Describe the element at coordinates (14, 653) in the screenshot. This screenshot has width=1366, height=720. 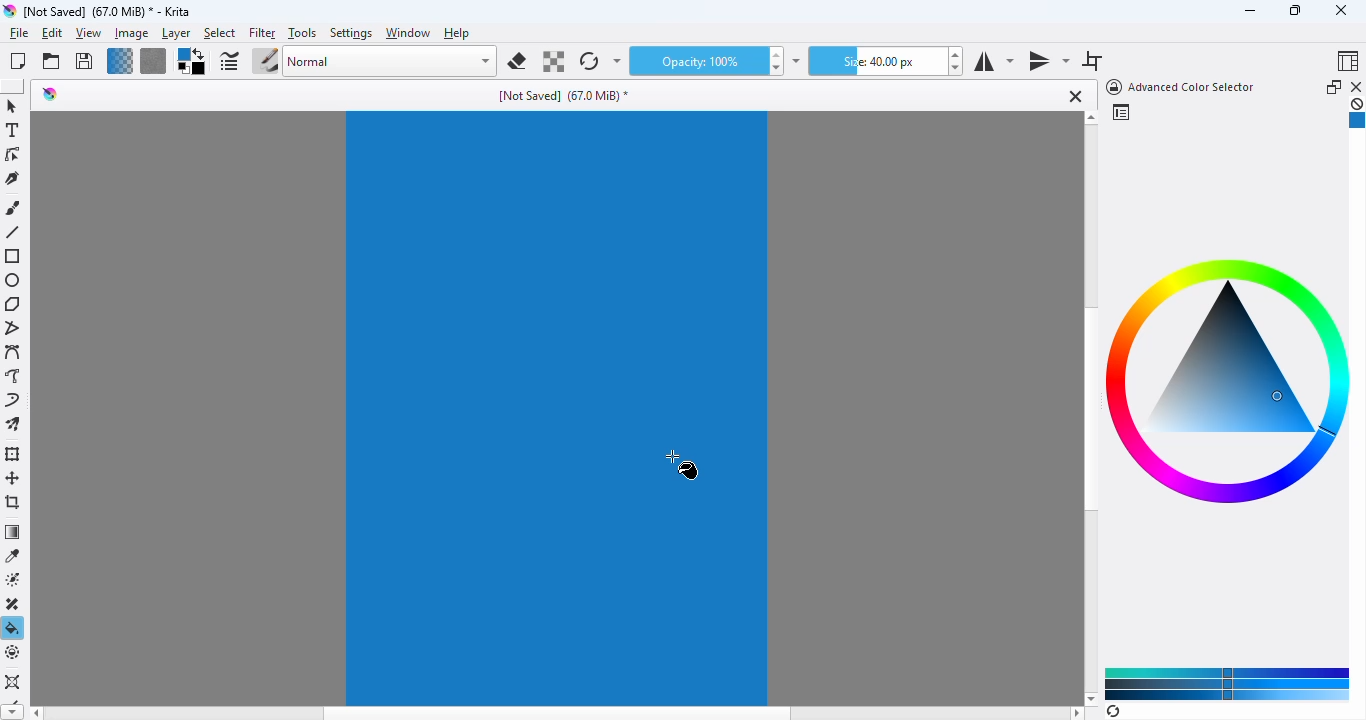
I see `enclose and fill tool` at that location.